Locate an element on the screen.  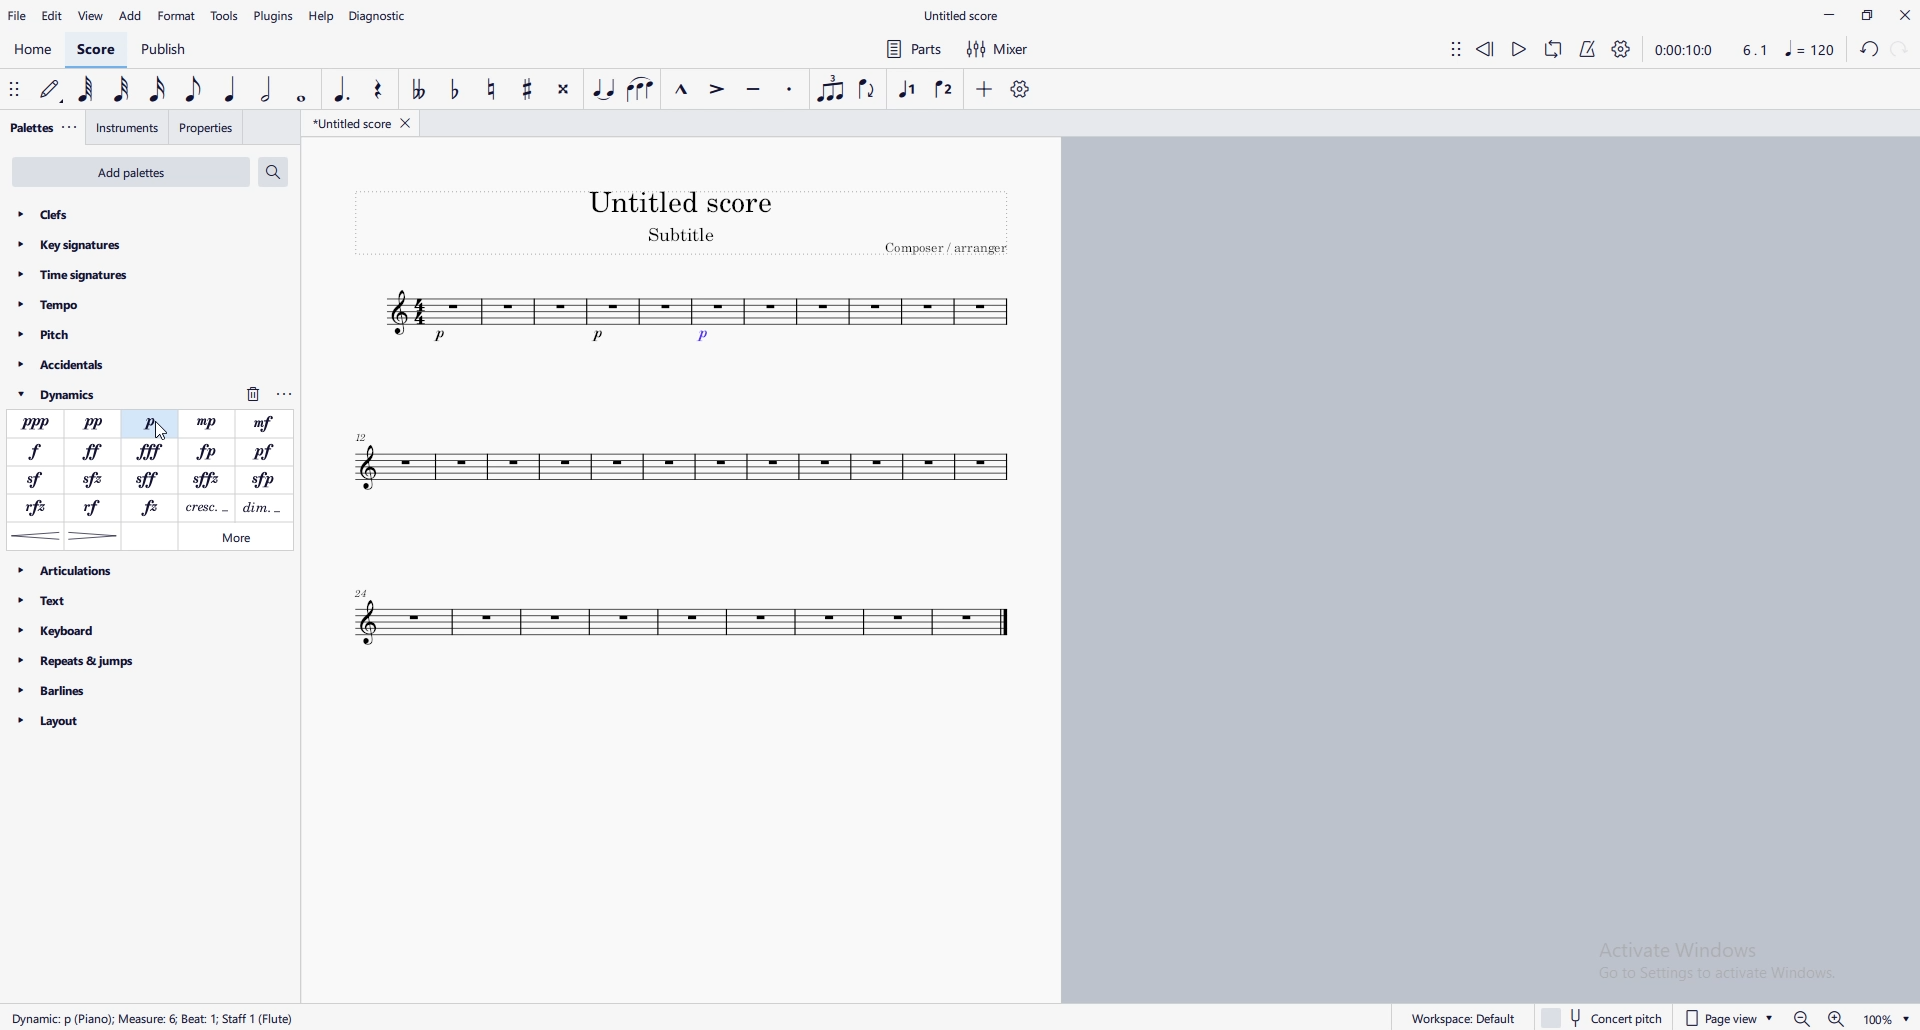
zoom out is located at coordinates (1832, 1019).